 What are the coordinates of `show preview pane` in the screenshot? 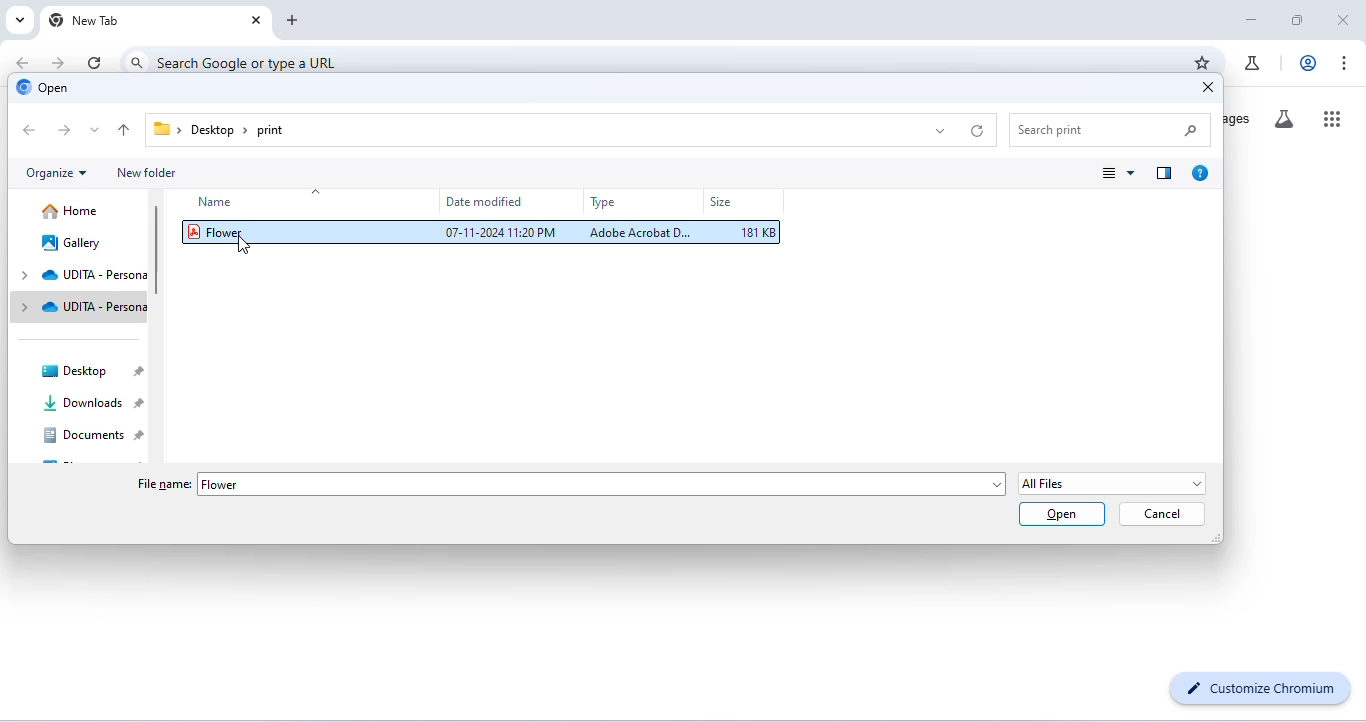 It's located at (1165, 174).